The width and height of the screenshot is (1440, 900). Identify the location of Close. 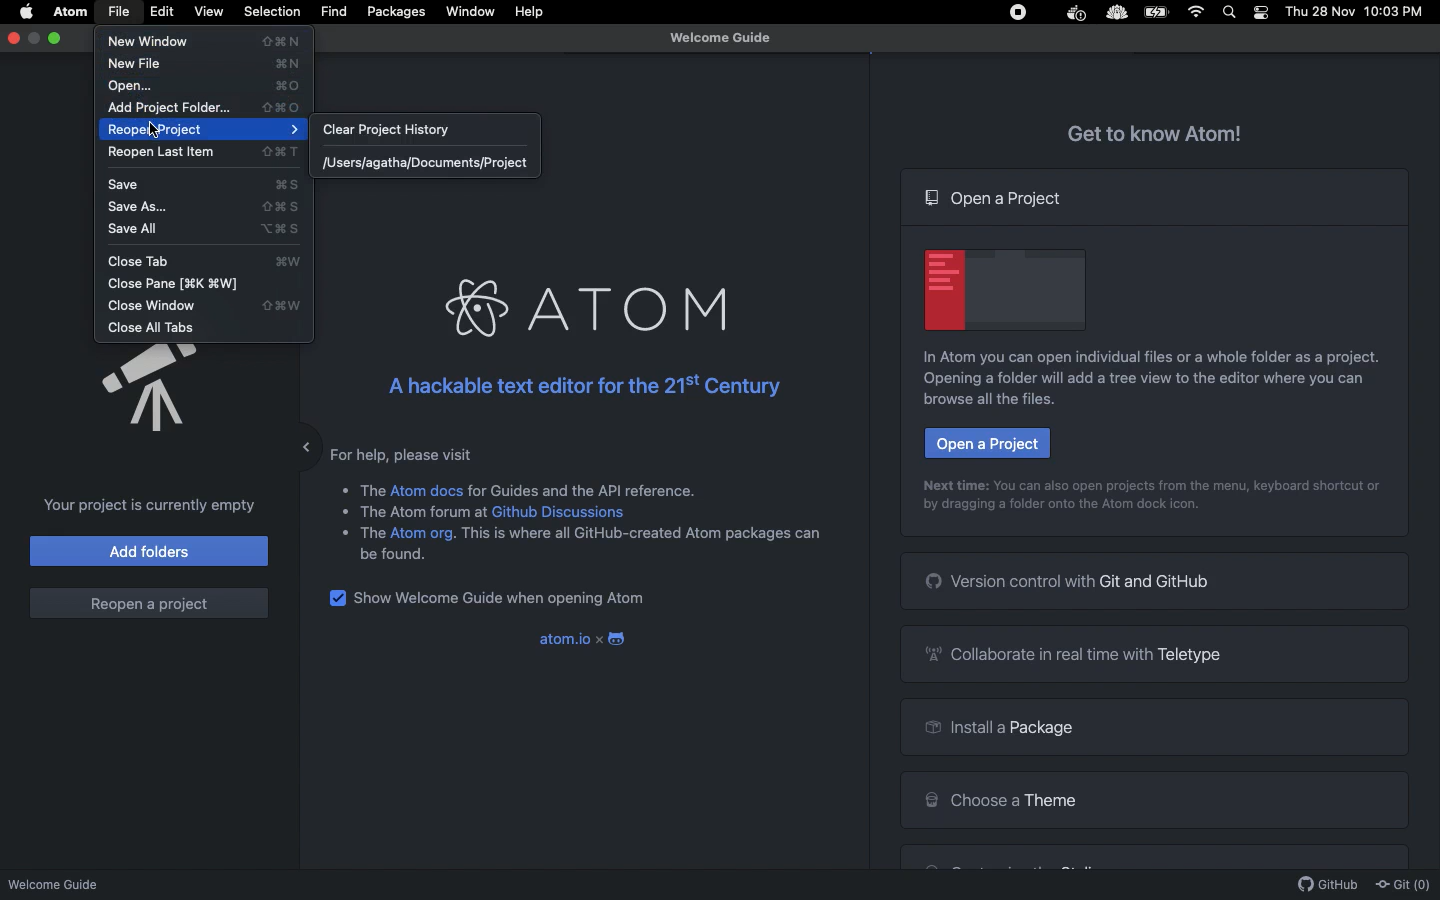
(15, 37).